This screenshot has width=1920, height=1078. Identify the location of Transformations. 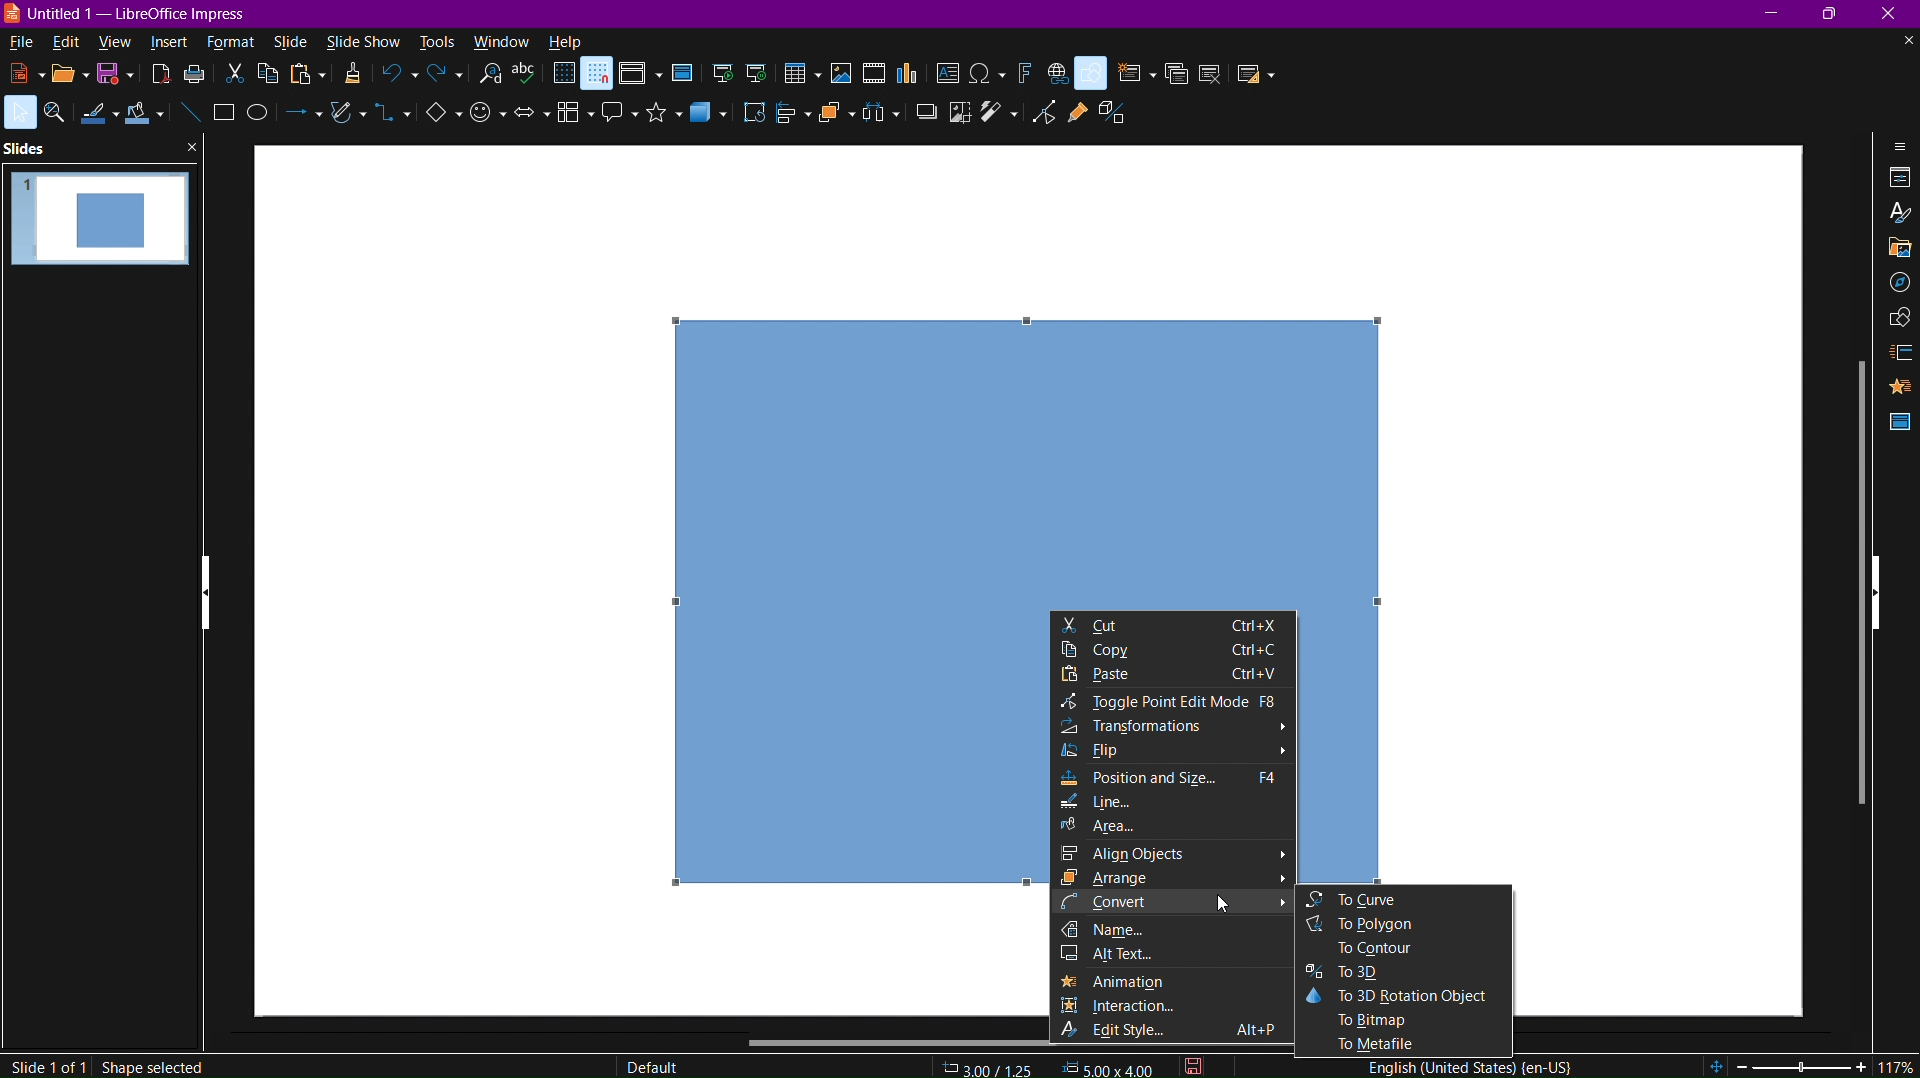
(1173, 728).